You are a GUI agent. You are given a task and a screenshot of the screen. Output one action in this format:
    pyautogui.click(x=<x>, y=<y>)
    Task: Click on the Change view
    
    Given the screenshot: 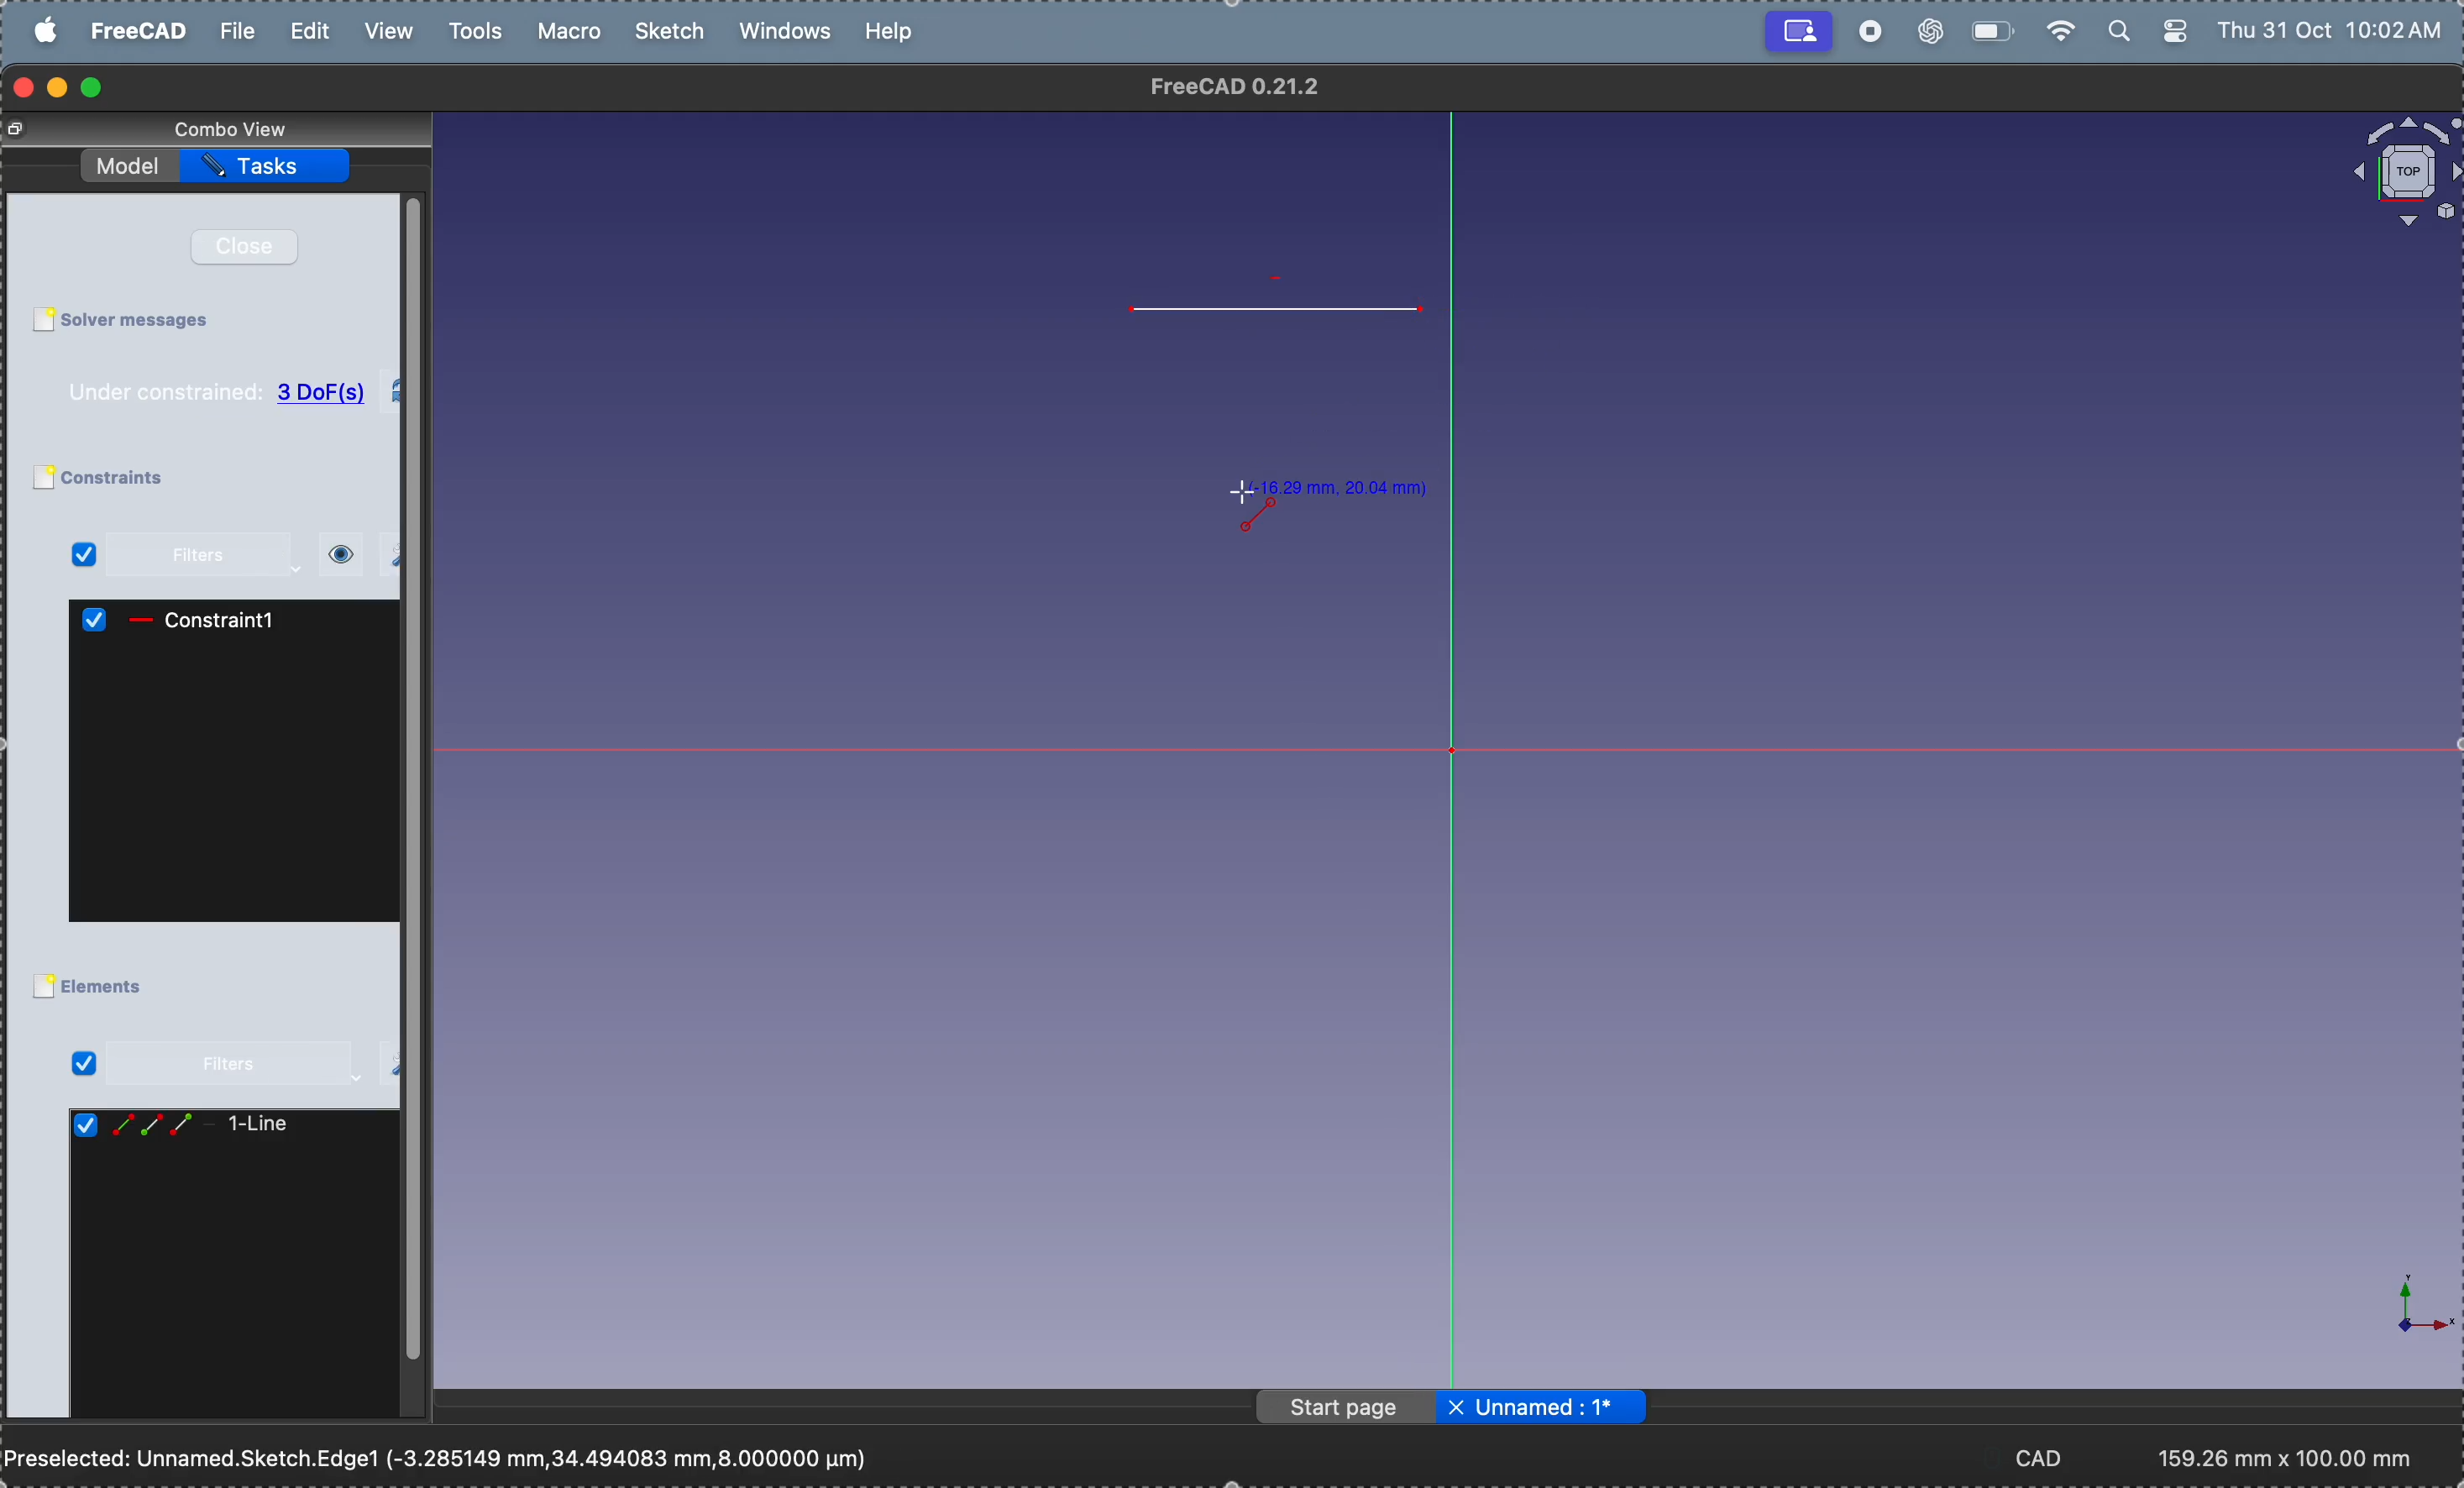 What is the action you would take?
    pyautogui.click(x=21, y=130)
    